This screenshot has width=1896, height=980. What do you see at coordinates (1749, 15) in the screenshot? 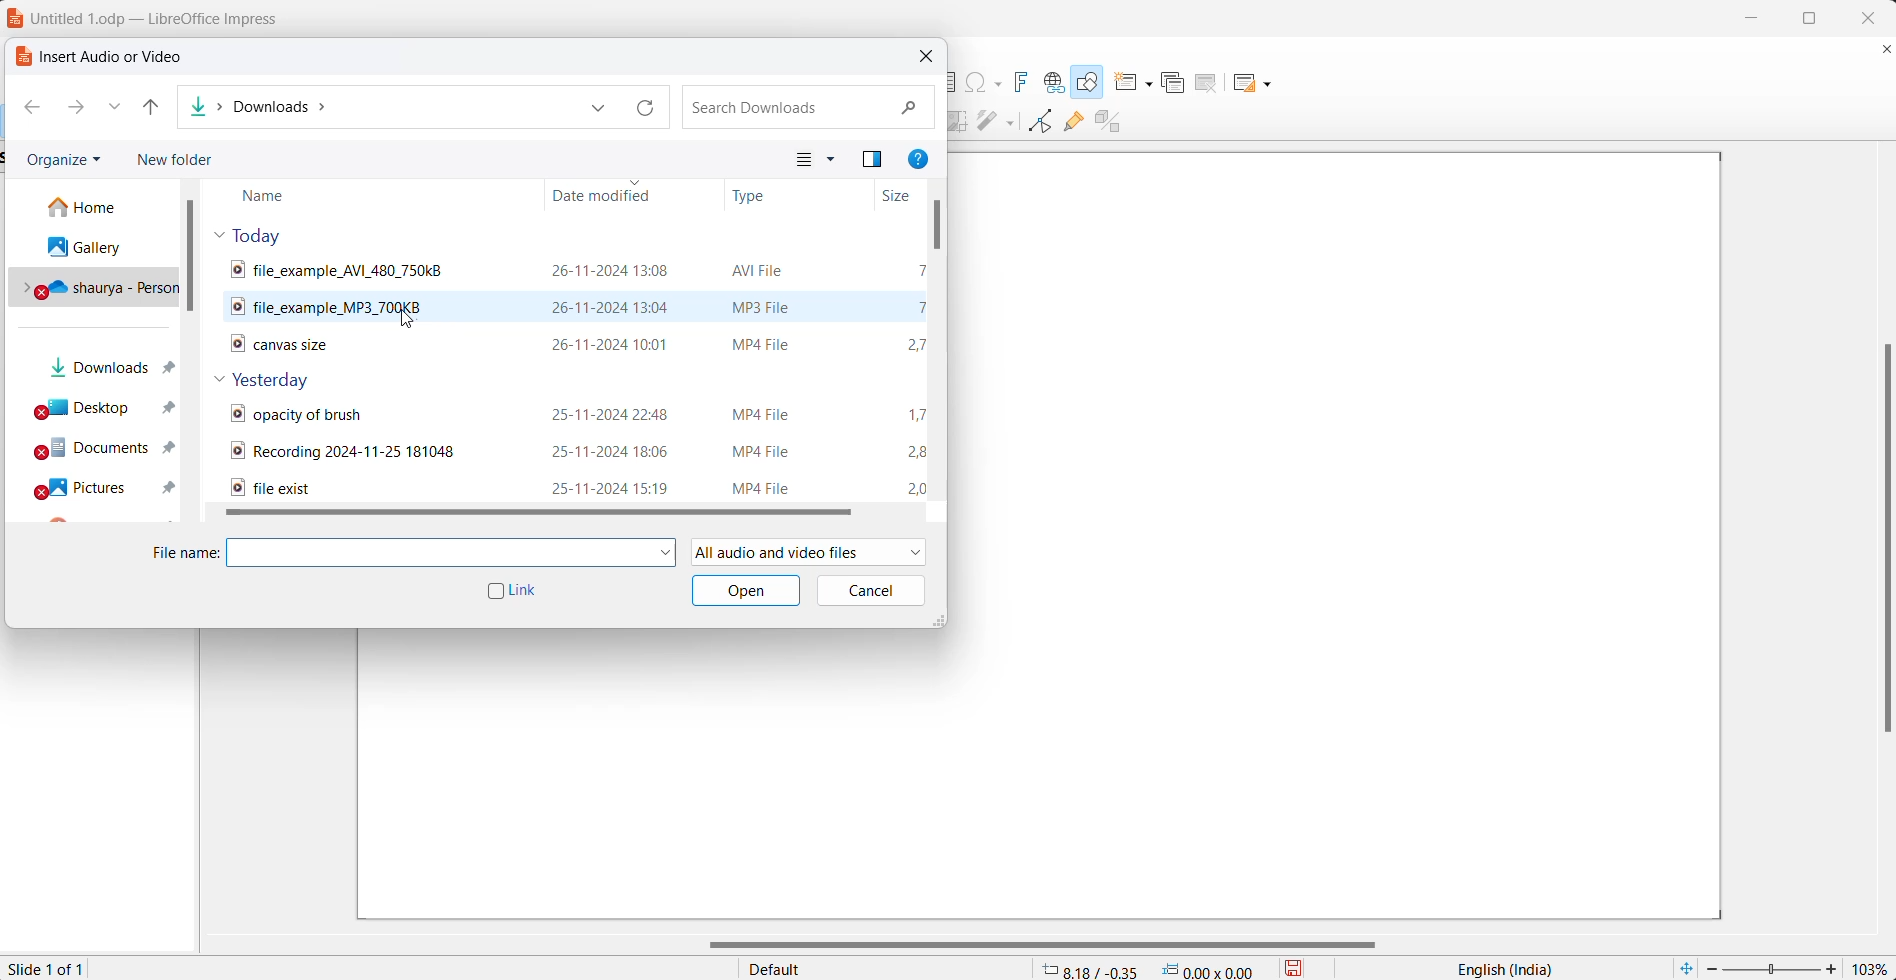
I see `minimize` at bounding box center [1749, 15].